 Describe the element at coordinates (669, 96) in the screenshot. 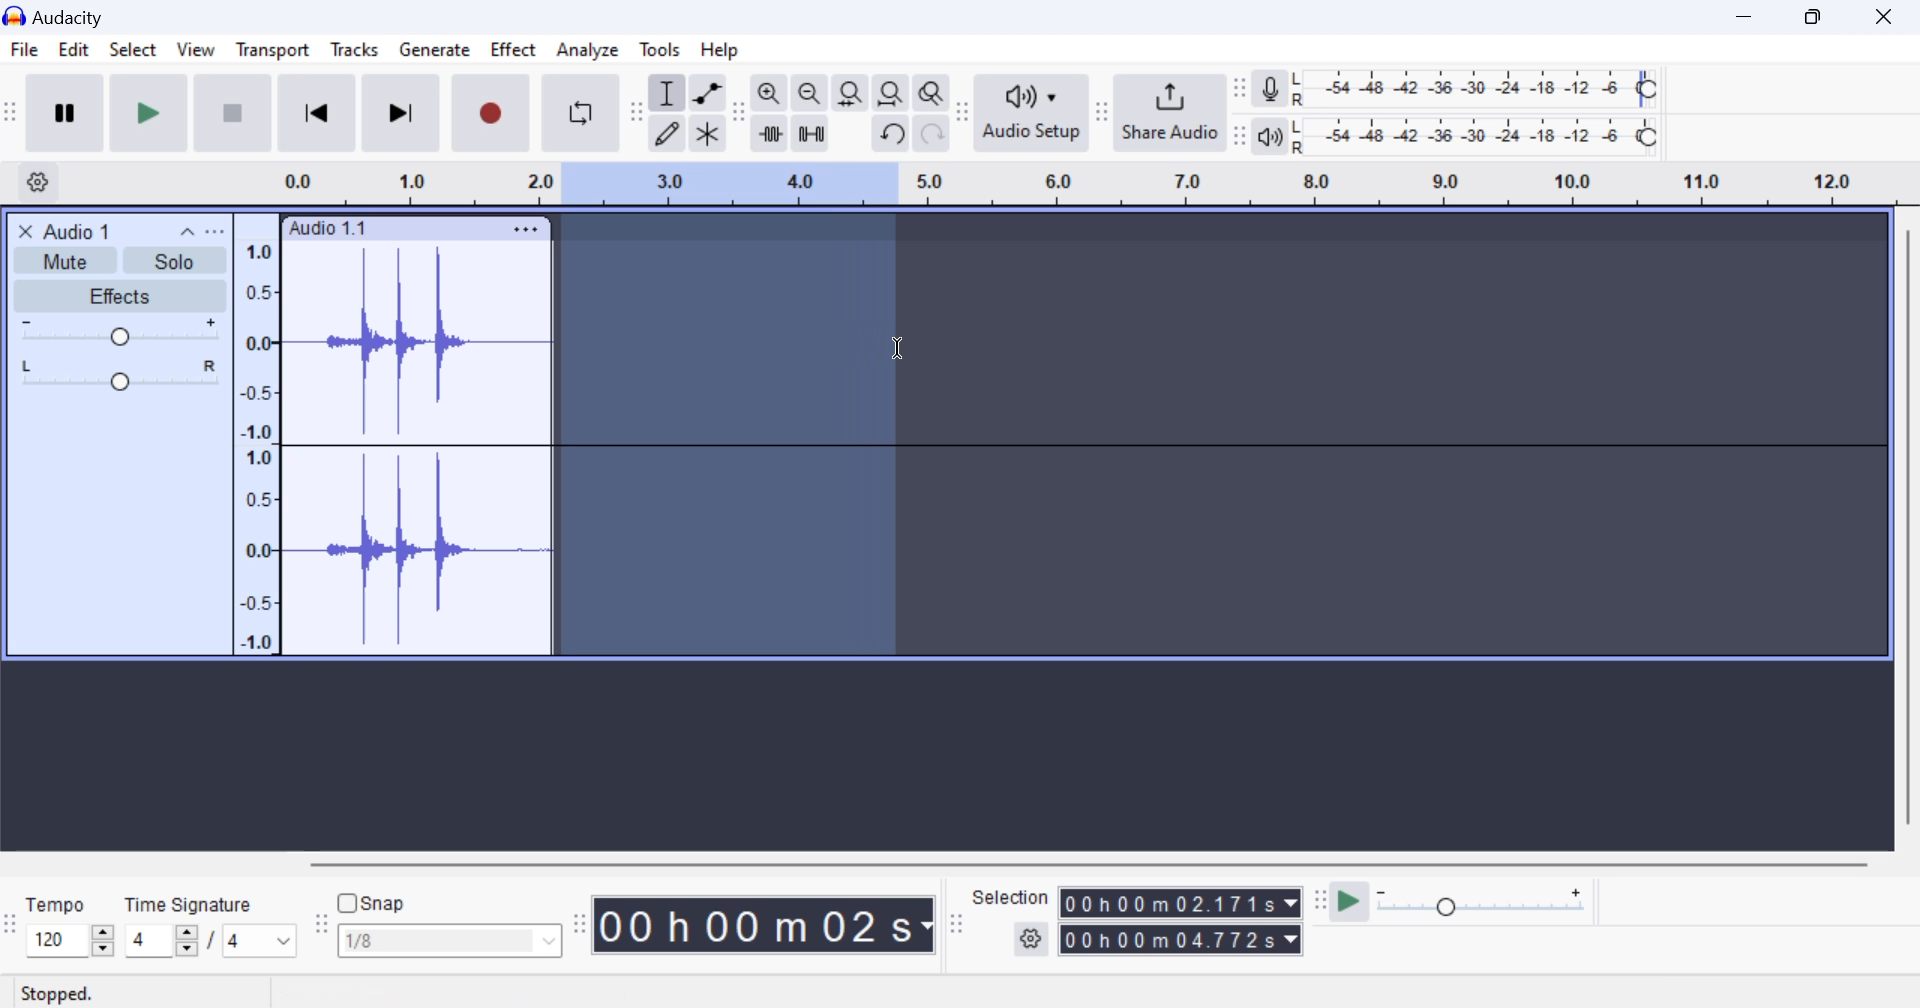

I see `selection tool` at that location.